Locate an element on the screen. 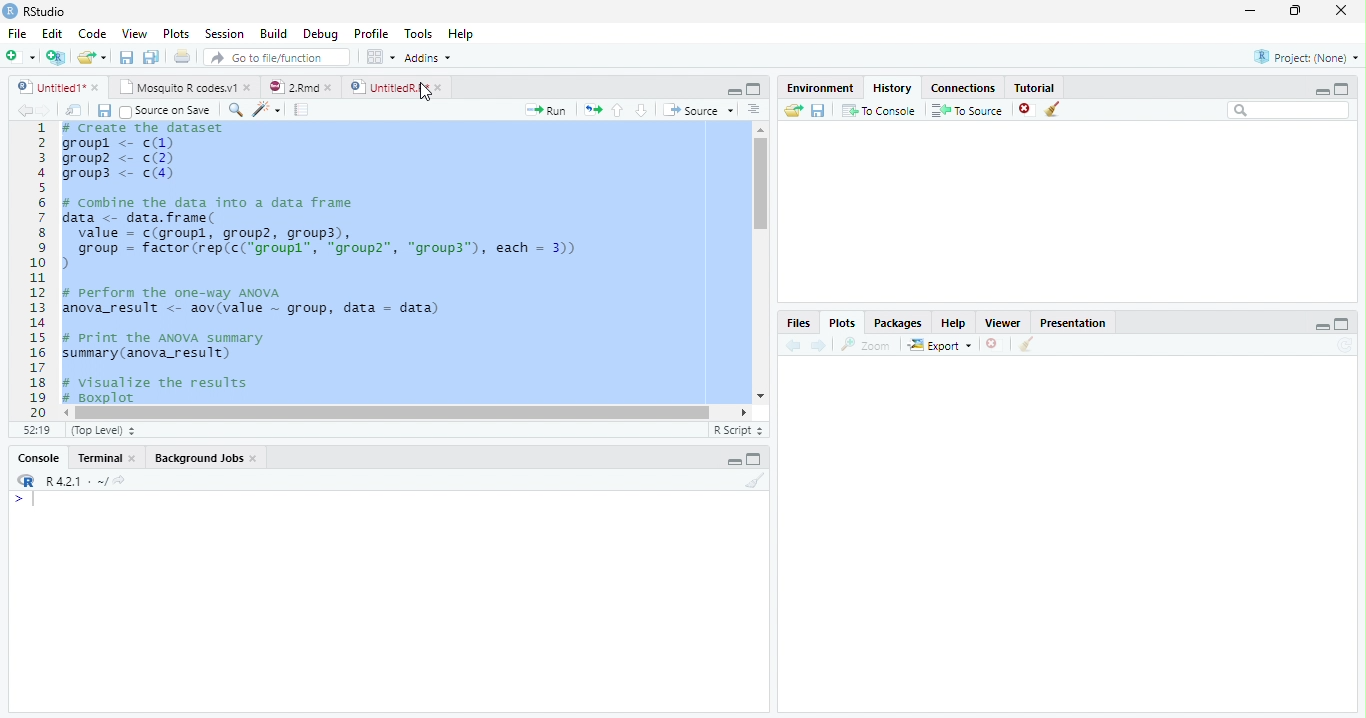 The width and height of the screenshot is (1366, 718). Tools is located at coordinates (420, 33).